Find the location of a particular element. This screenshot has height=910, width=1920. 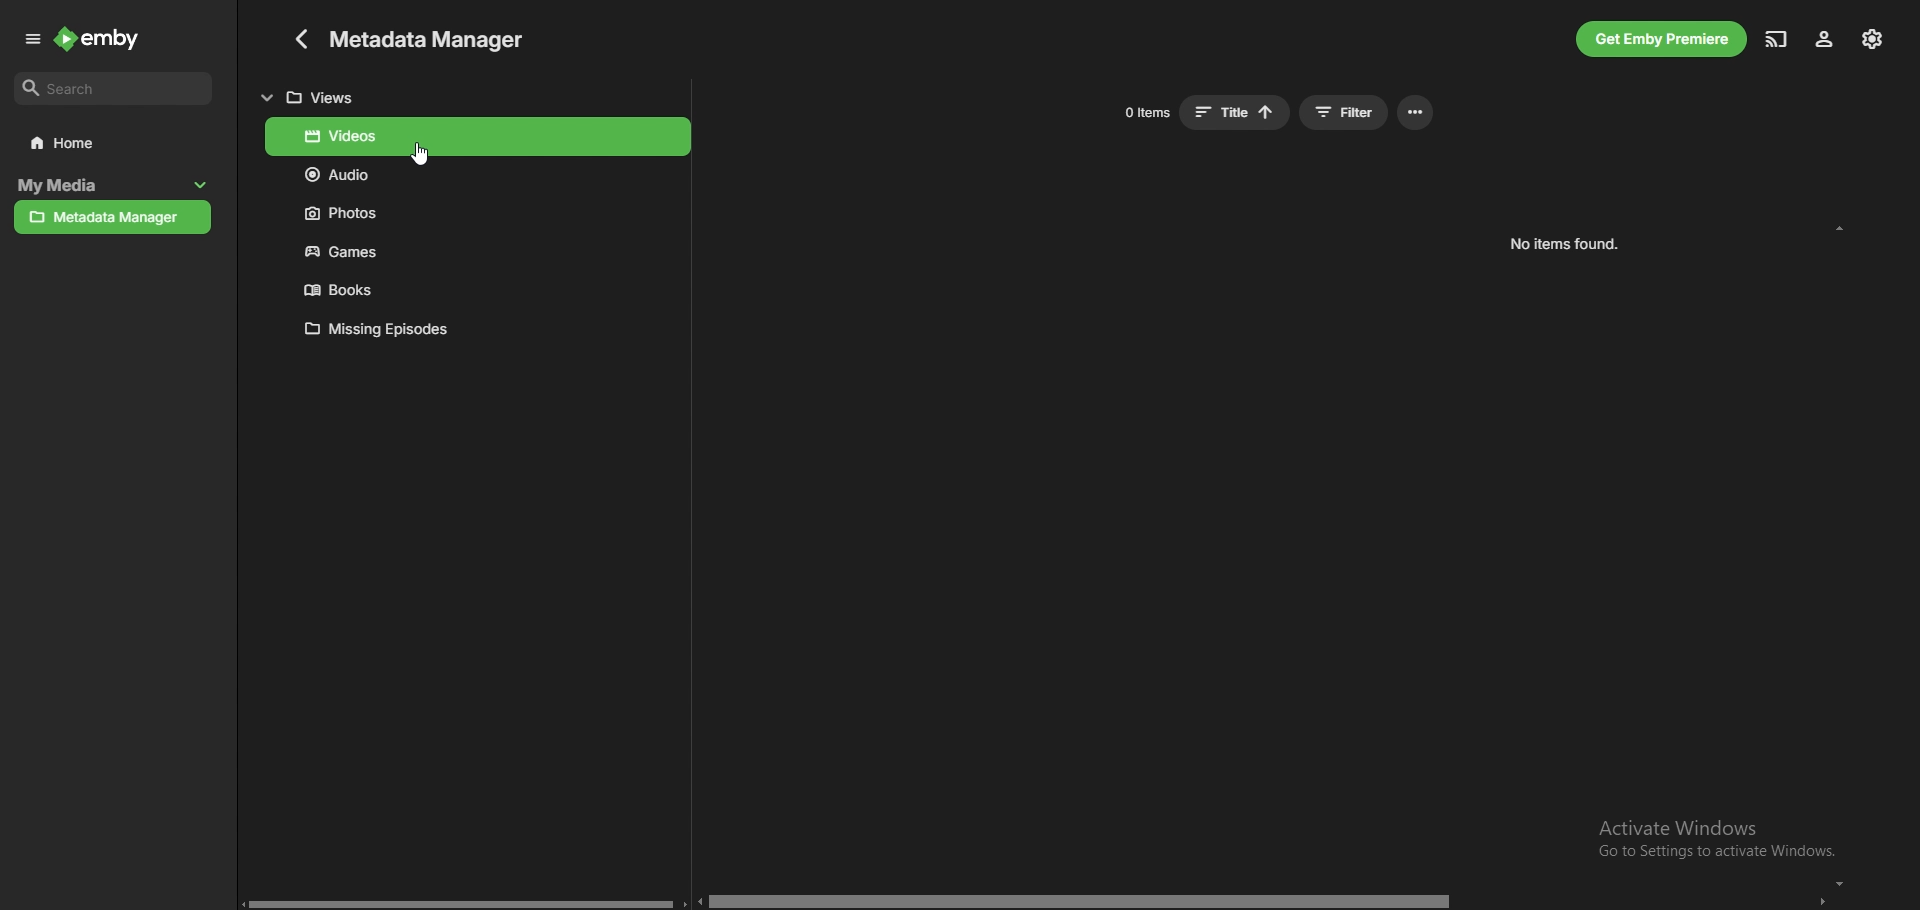

metadata manager is located at coordinates (432, 37).